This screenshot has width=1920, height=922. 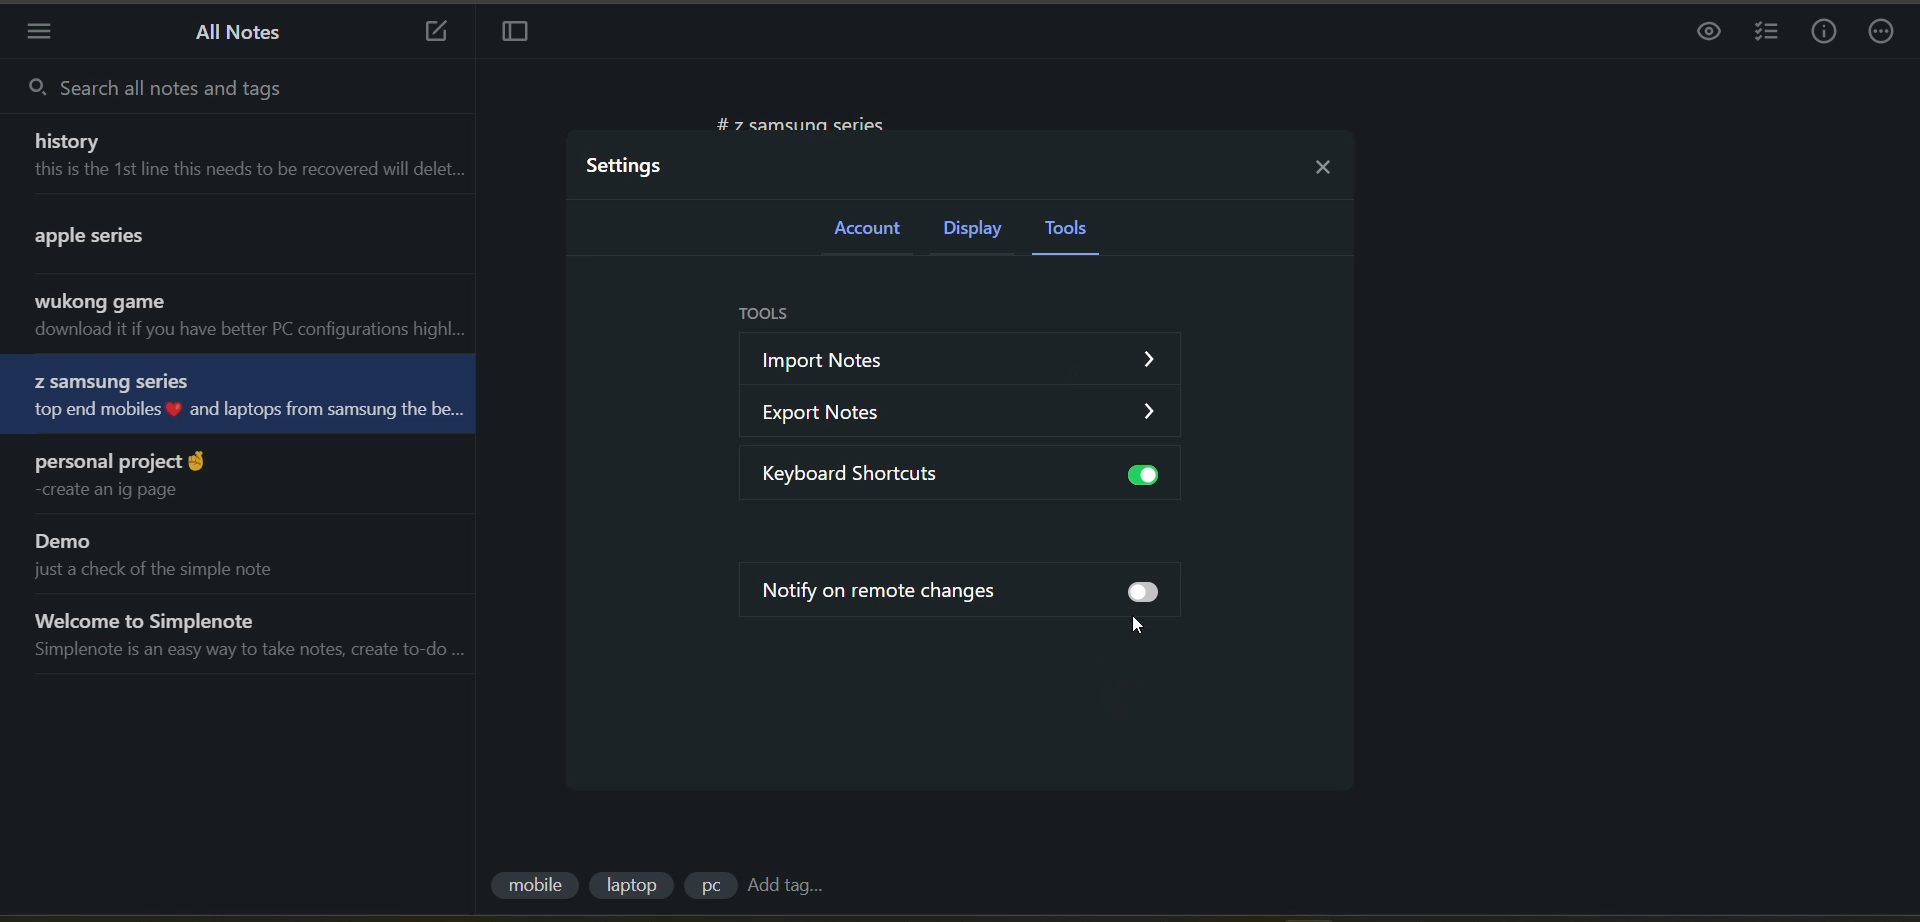 What do you see at coordinates (772, 314) in the screenshot?
I see `tools` at bounding box center [772, 314].